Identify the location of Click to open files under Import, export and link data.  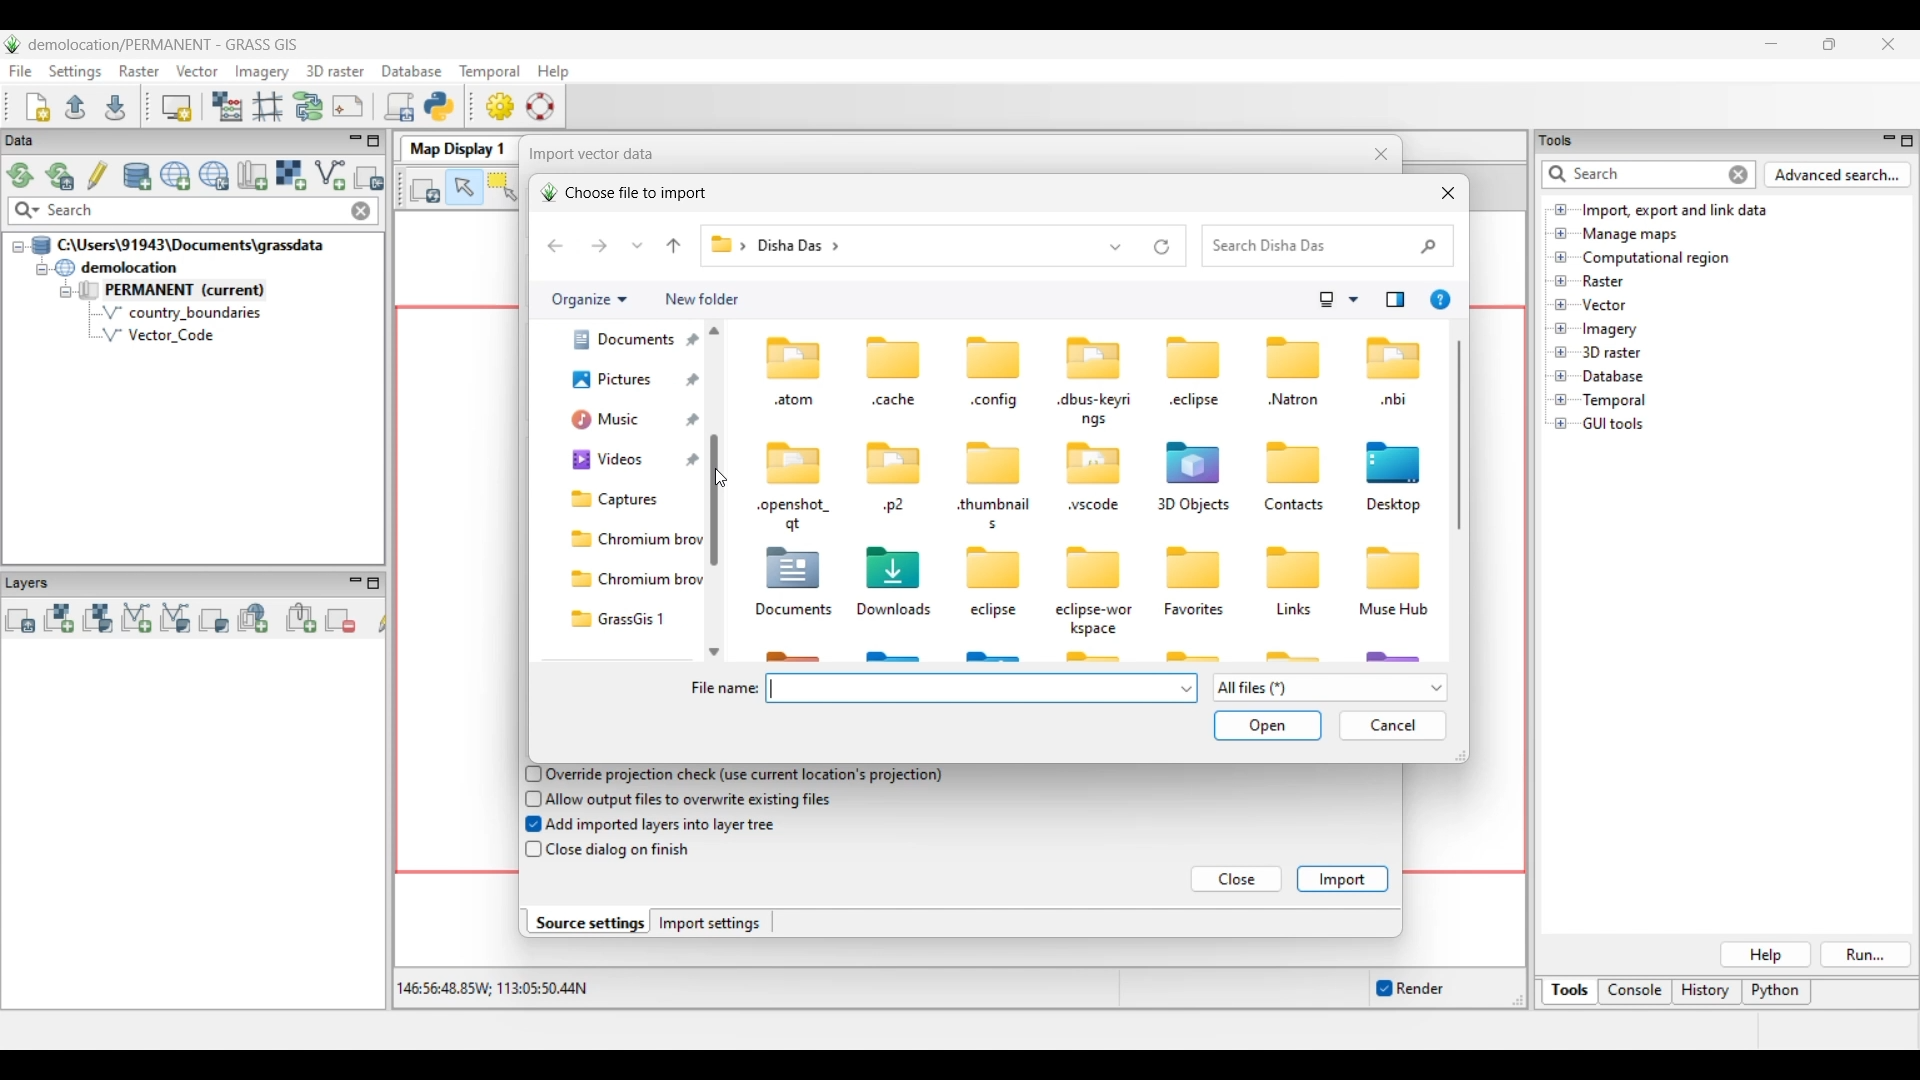
(1561, 209).